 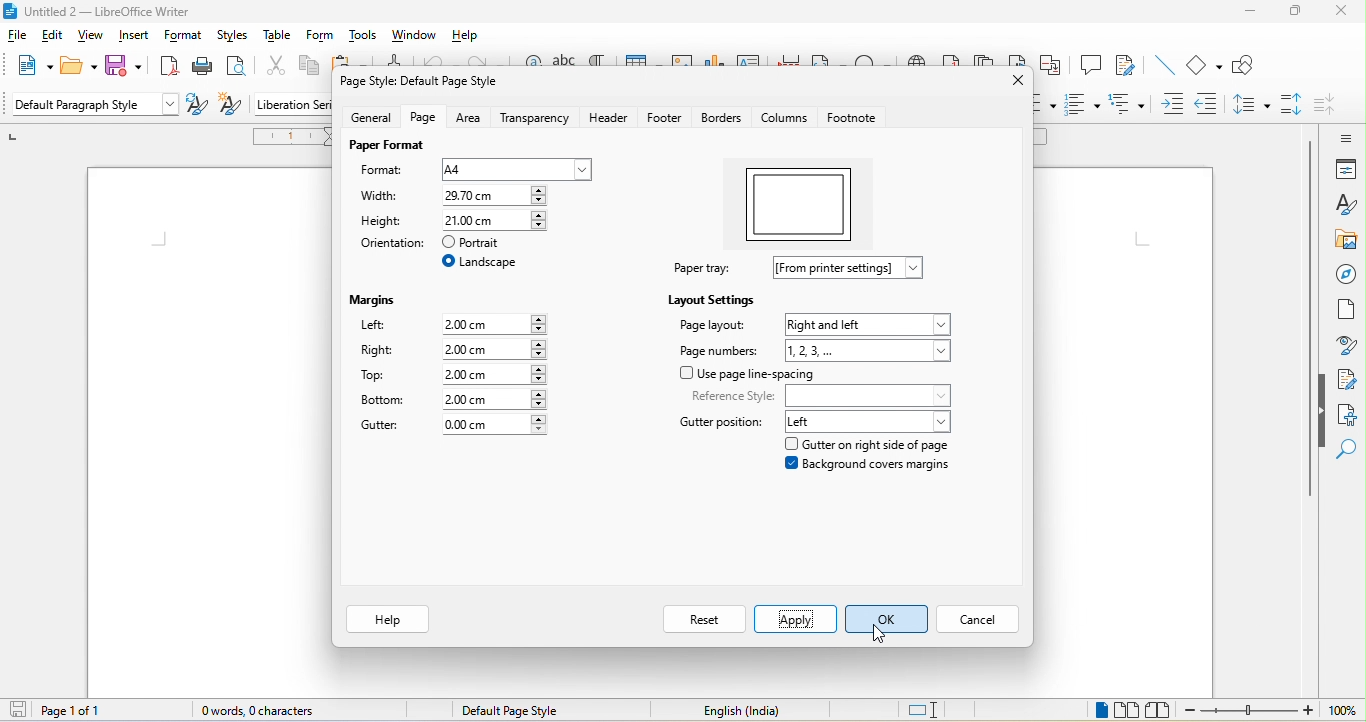 I want to click on page, so click(x=422, y=119).